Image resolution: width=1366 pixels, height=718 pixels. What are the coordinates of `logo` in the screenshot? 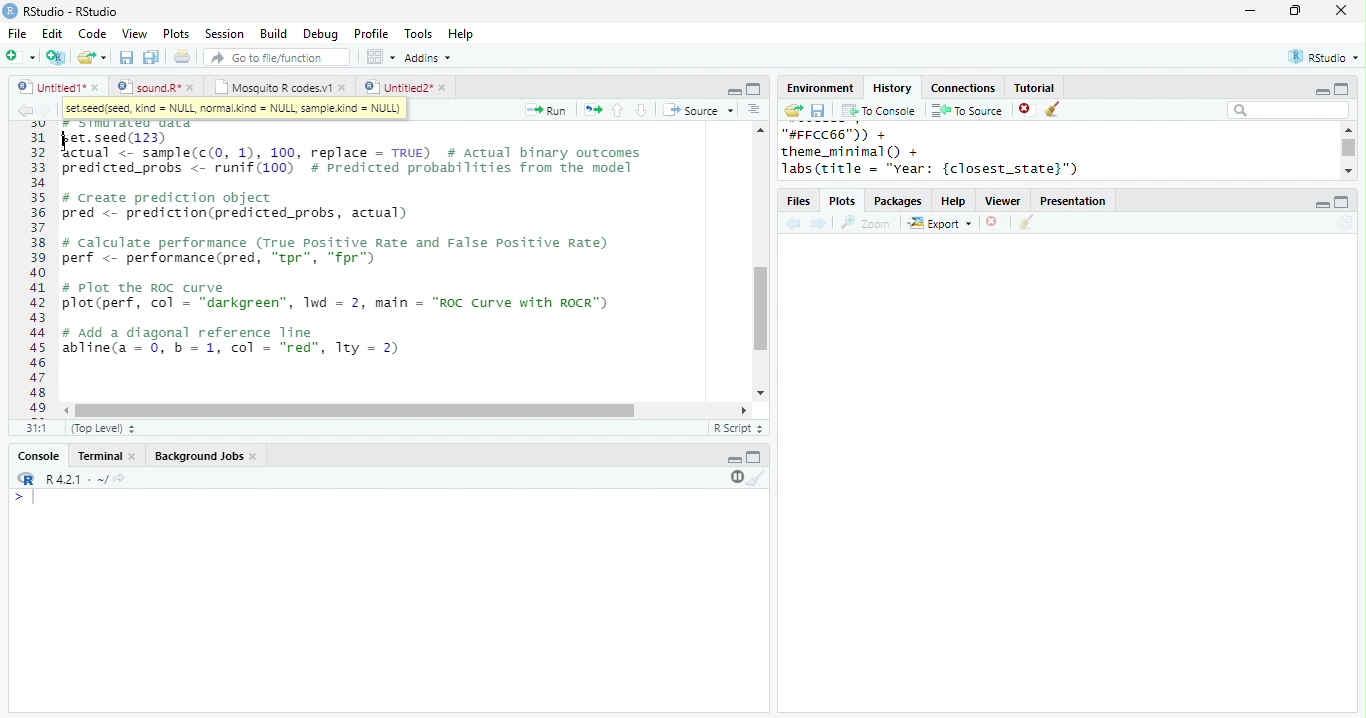 It's located at (10, 10).